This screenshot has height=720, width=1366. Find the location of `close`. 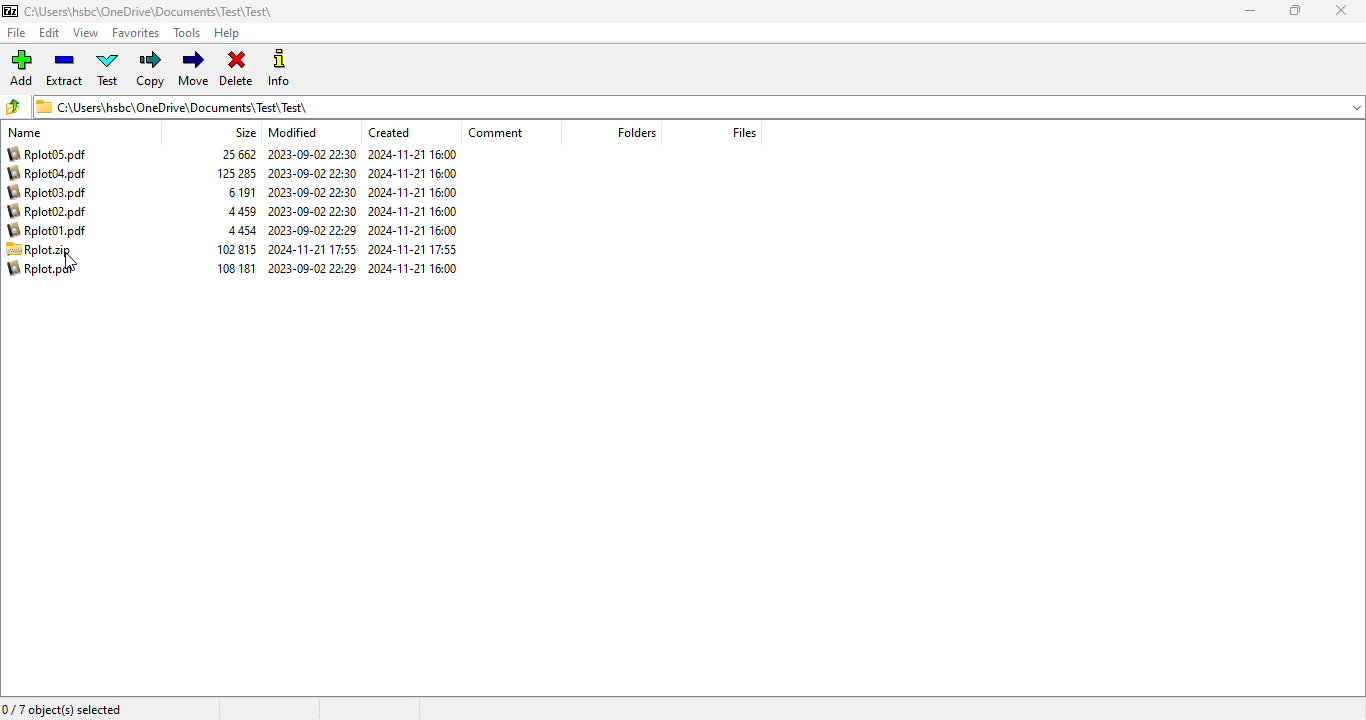

close is located at coordinates (1340, 10).